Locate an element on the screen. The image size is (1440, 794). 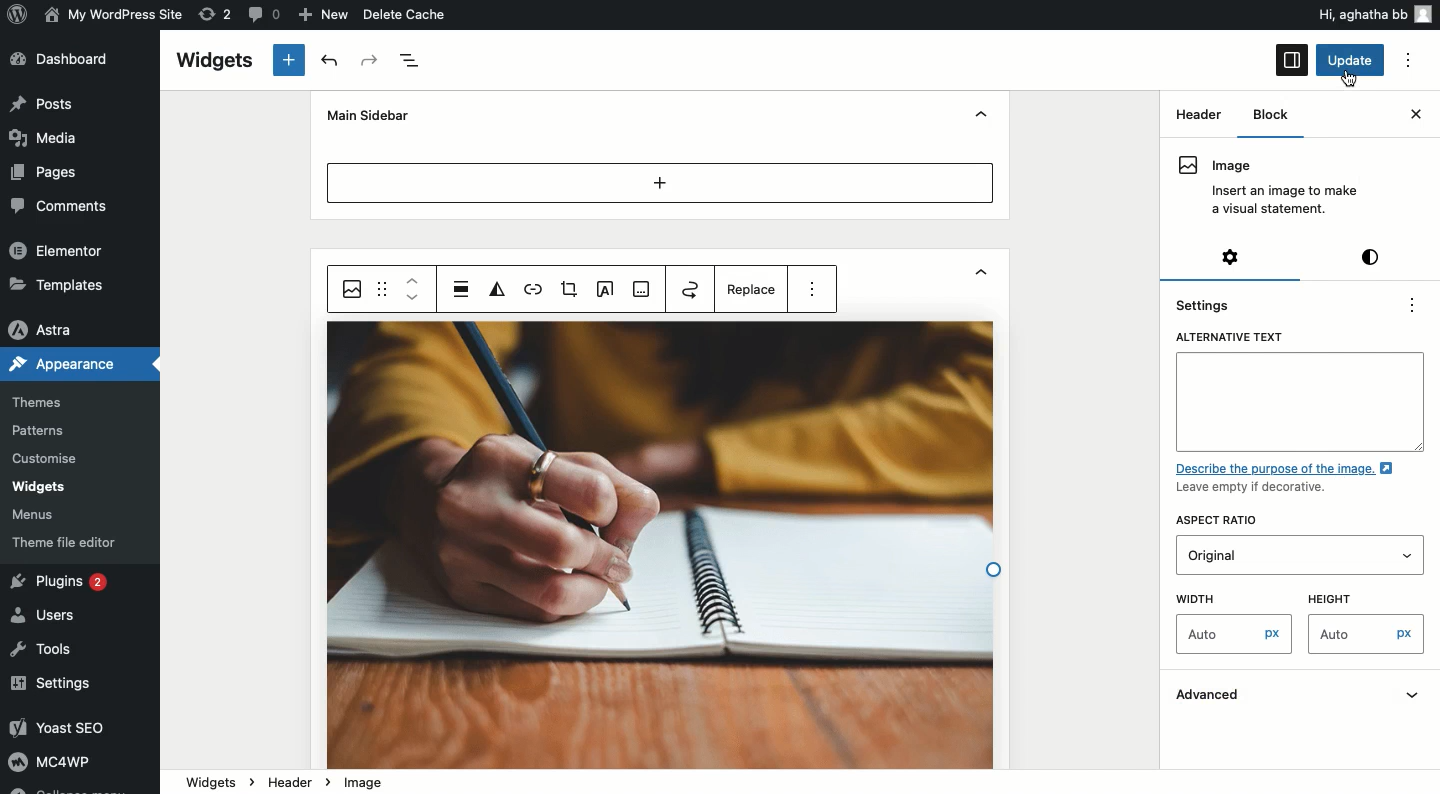
Image purpose is located at coordinates (1291, 479).